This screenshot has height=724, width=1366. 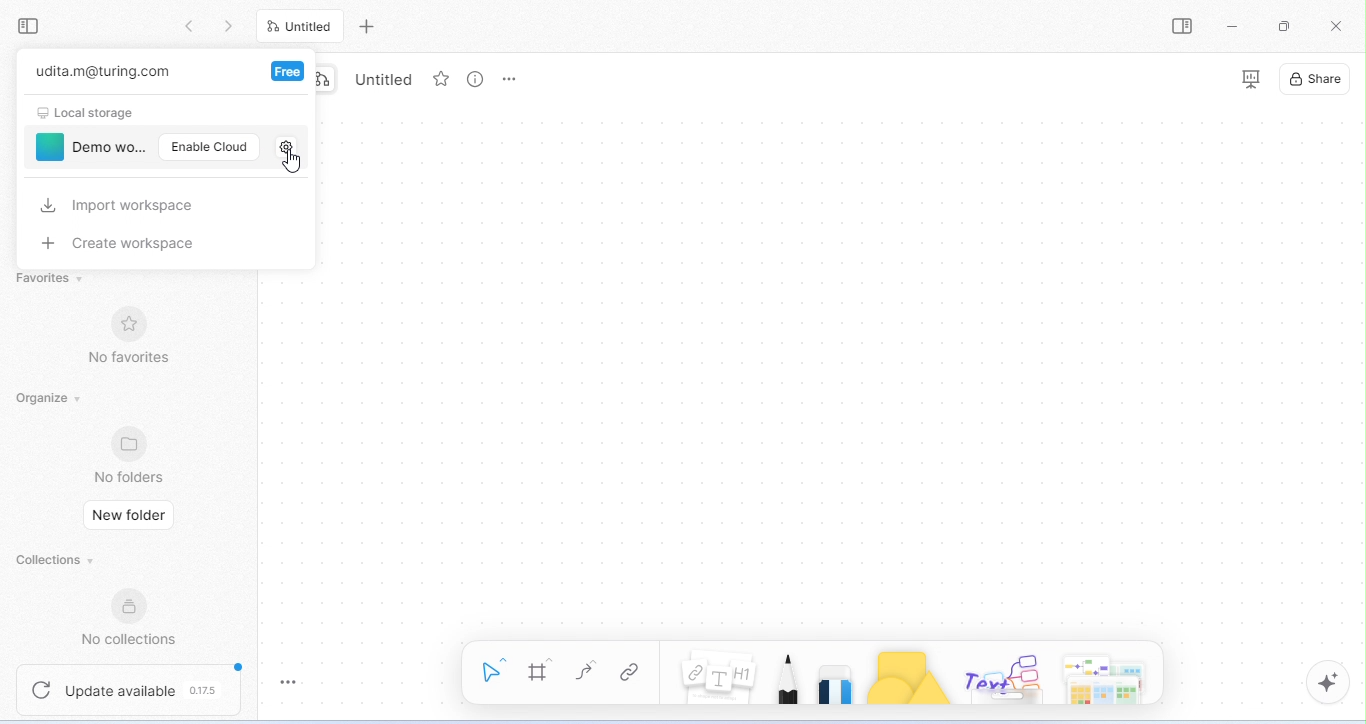 What do you see at coordinates (631, 670) in the screenshot?
I see `link` at bounding box center [631, 670].